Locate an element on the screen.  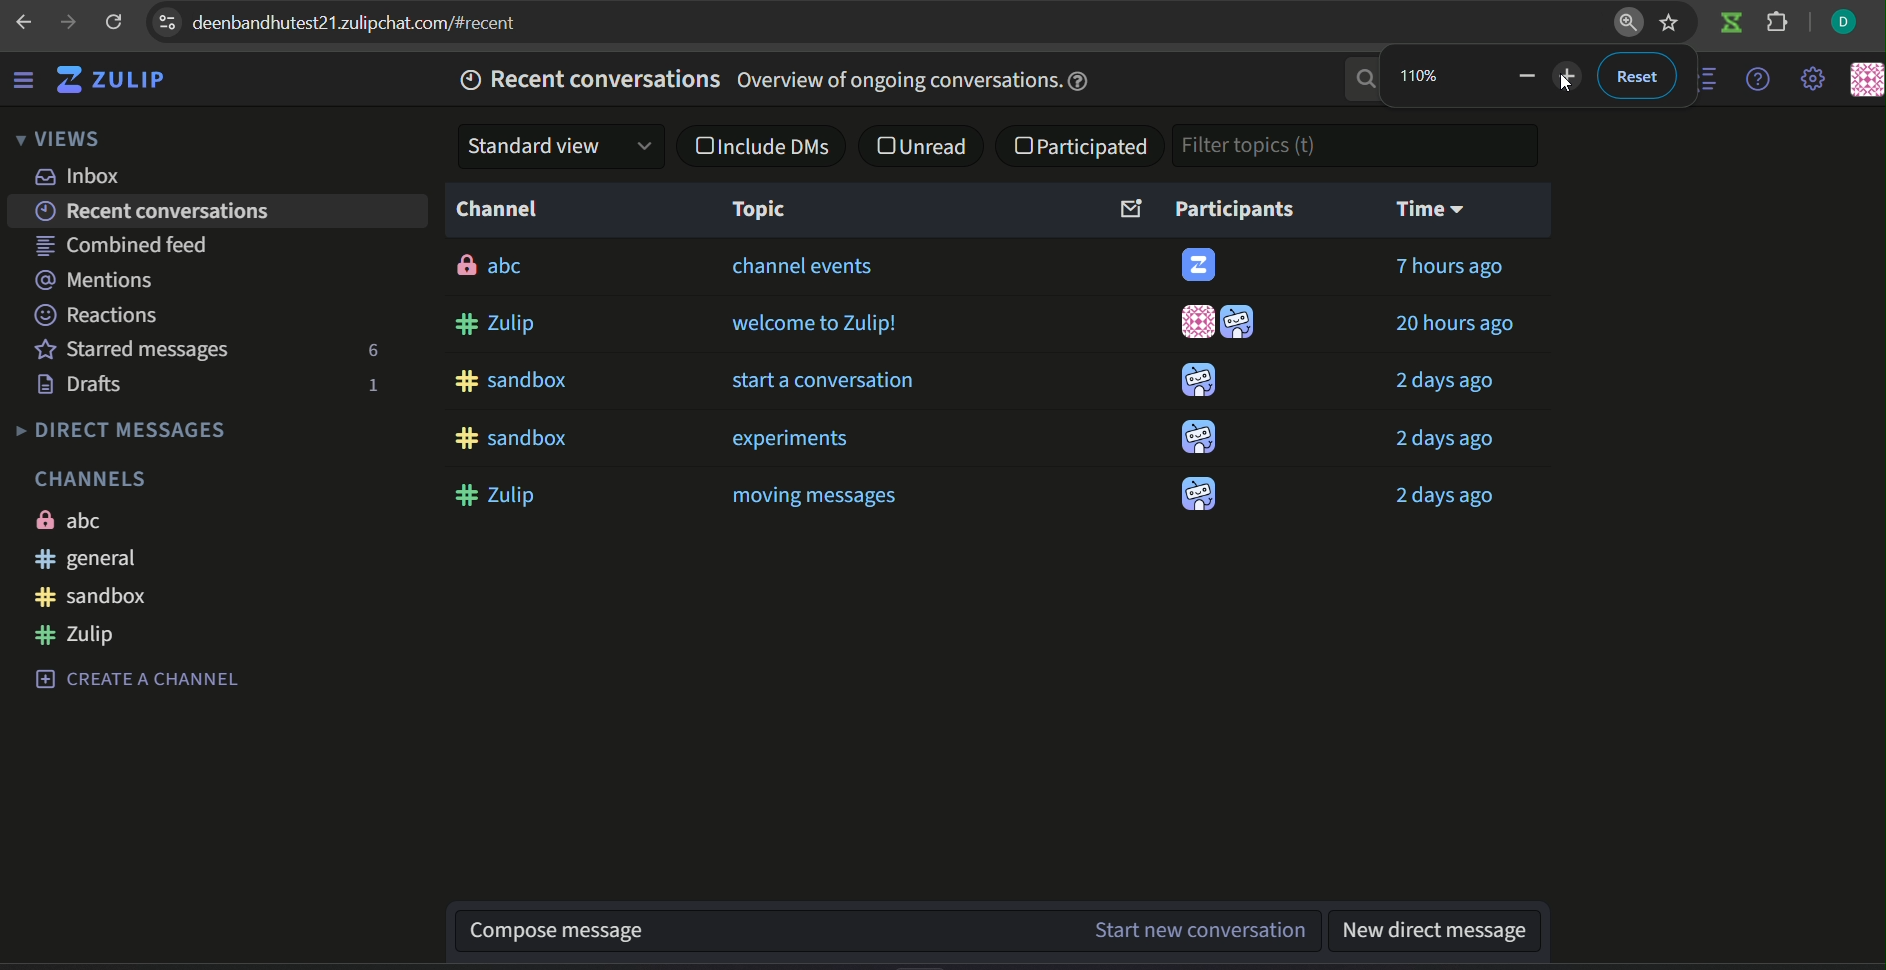
#zulip is located at coordinates (502, 325).